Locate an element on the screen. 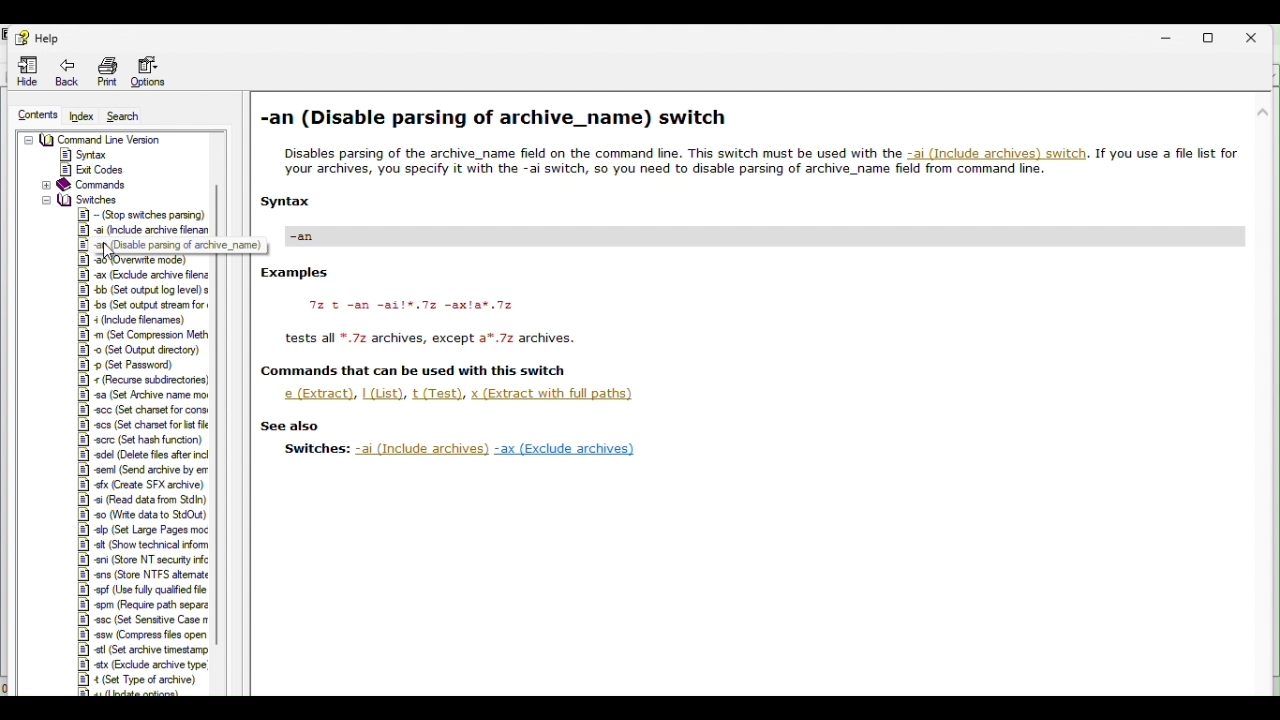  Disables parsing of the archive_name field on the command line. This switch must be used with the -ai (Include archives) switch. If you use a file ist for
your archives, you specify it with the ~ai switch, so you need to disable parsing of archive_name field from command ine. is located at coordinates (761, 163).